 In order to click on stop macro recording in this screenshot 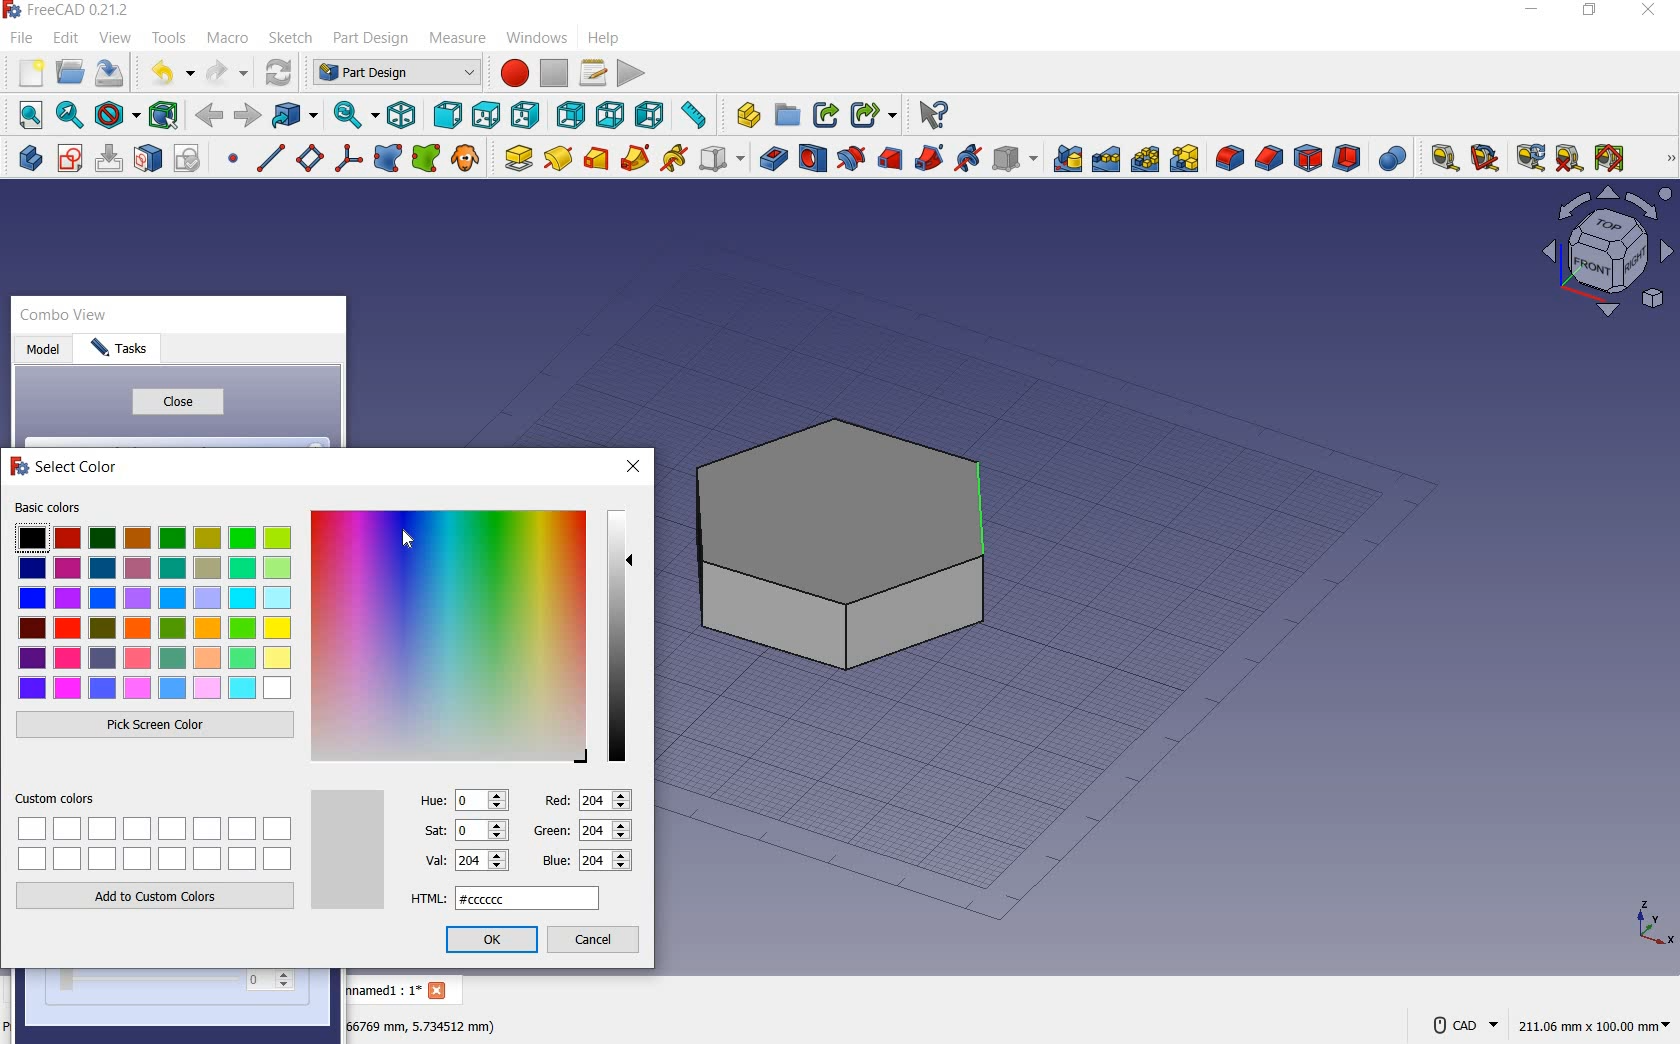, I will do `click(554, 73)`.